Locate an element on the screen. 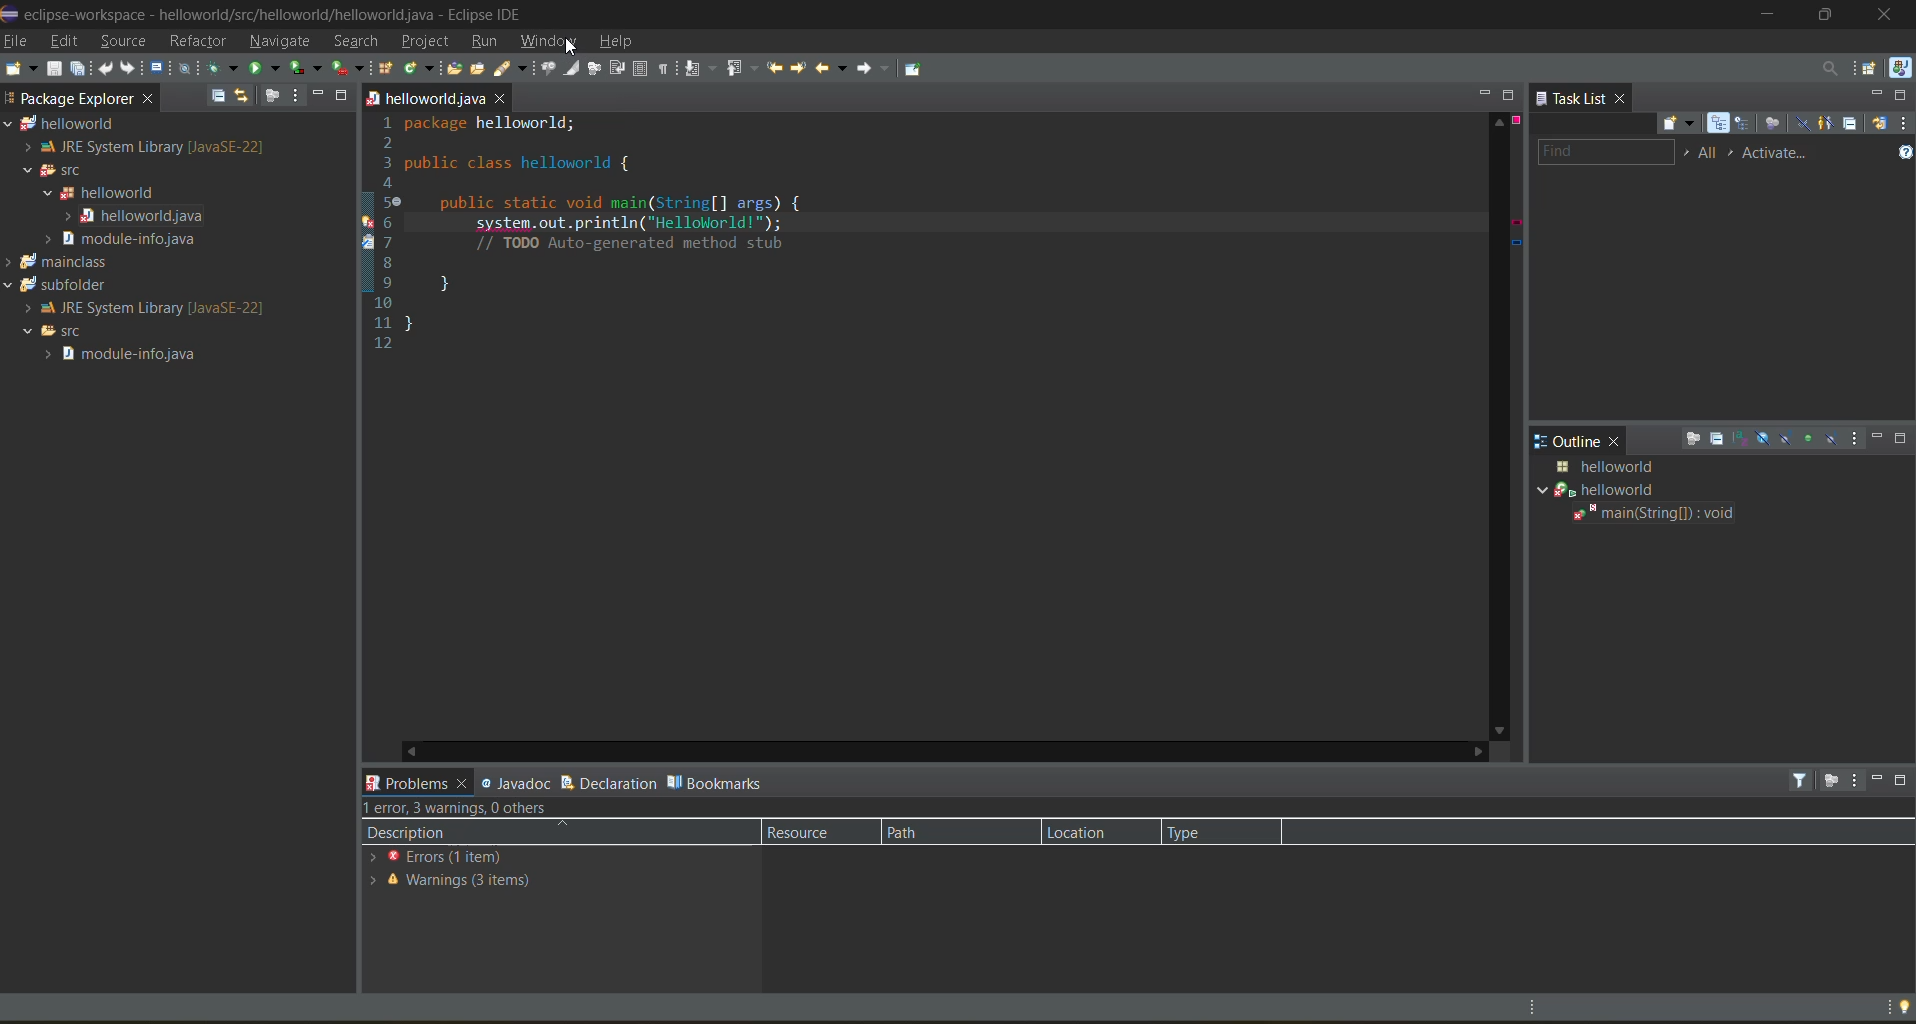  minimize is located at coordinates (1484, 93).